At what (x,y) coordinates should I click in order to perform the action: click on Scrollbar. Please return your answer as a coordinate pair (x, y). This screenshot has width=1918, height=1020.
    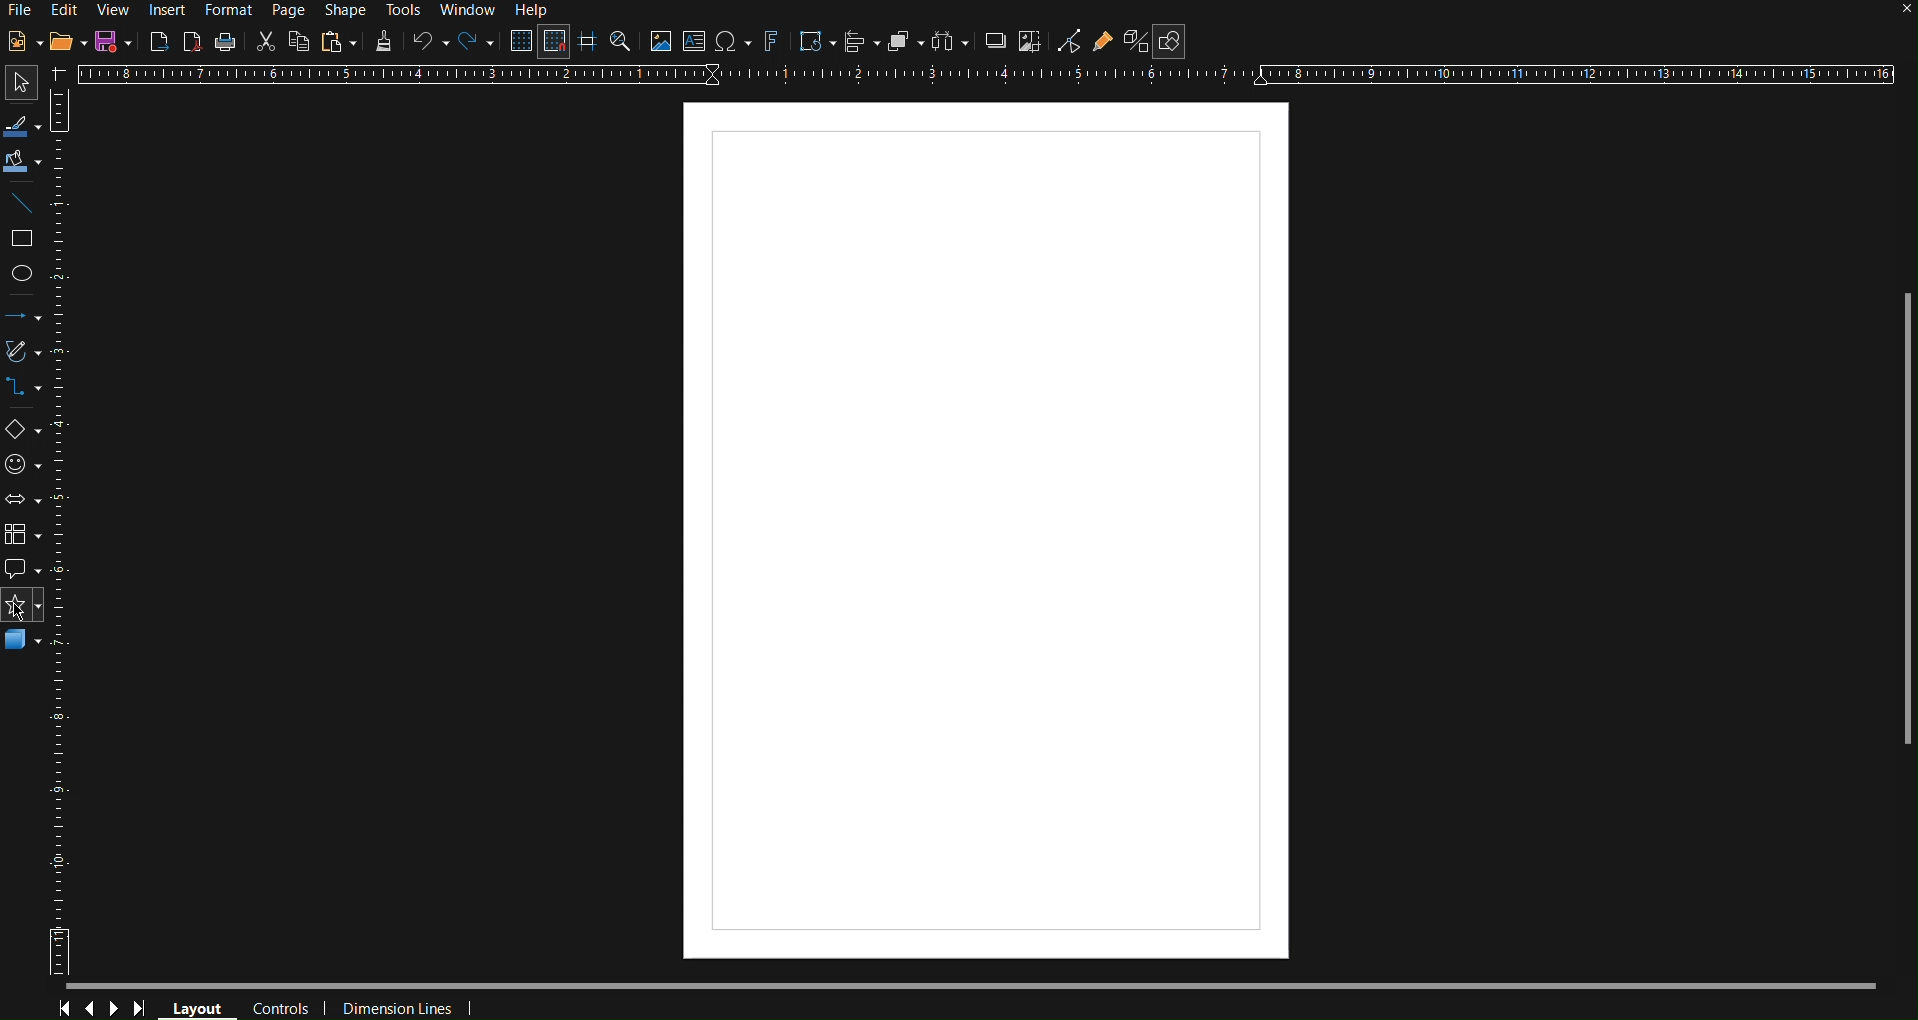
    Looking at the image, I should click on (1895, 507).